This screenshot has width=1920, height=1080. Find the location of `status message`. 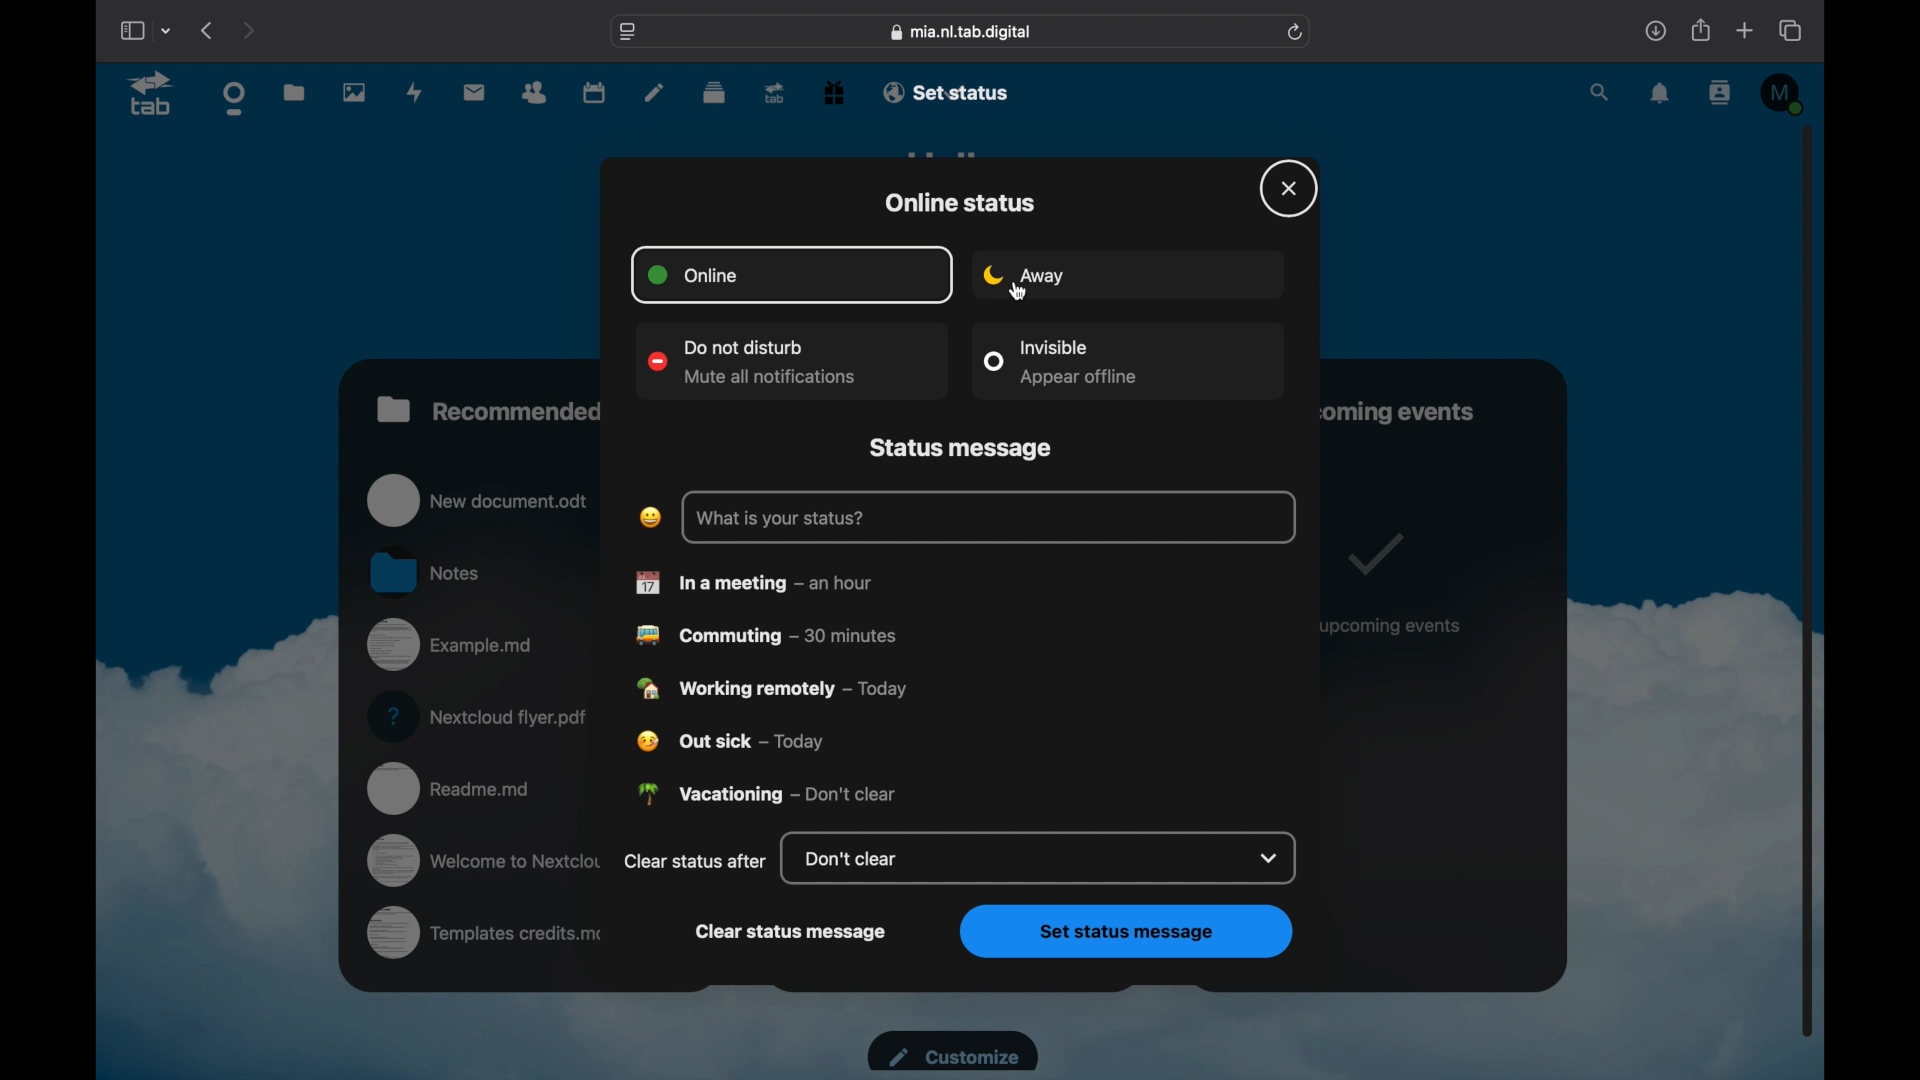

status message is located at coordinates (964, 449).